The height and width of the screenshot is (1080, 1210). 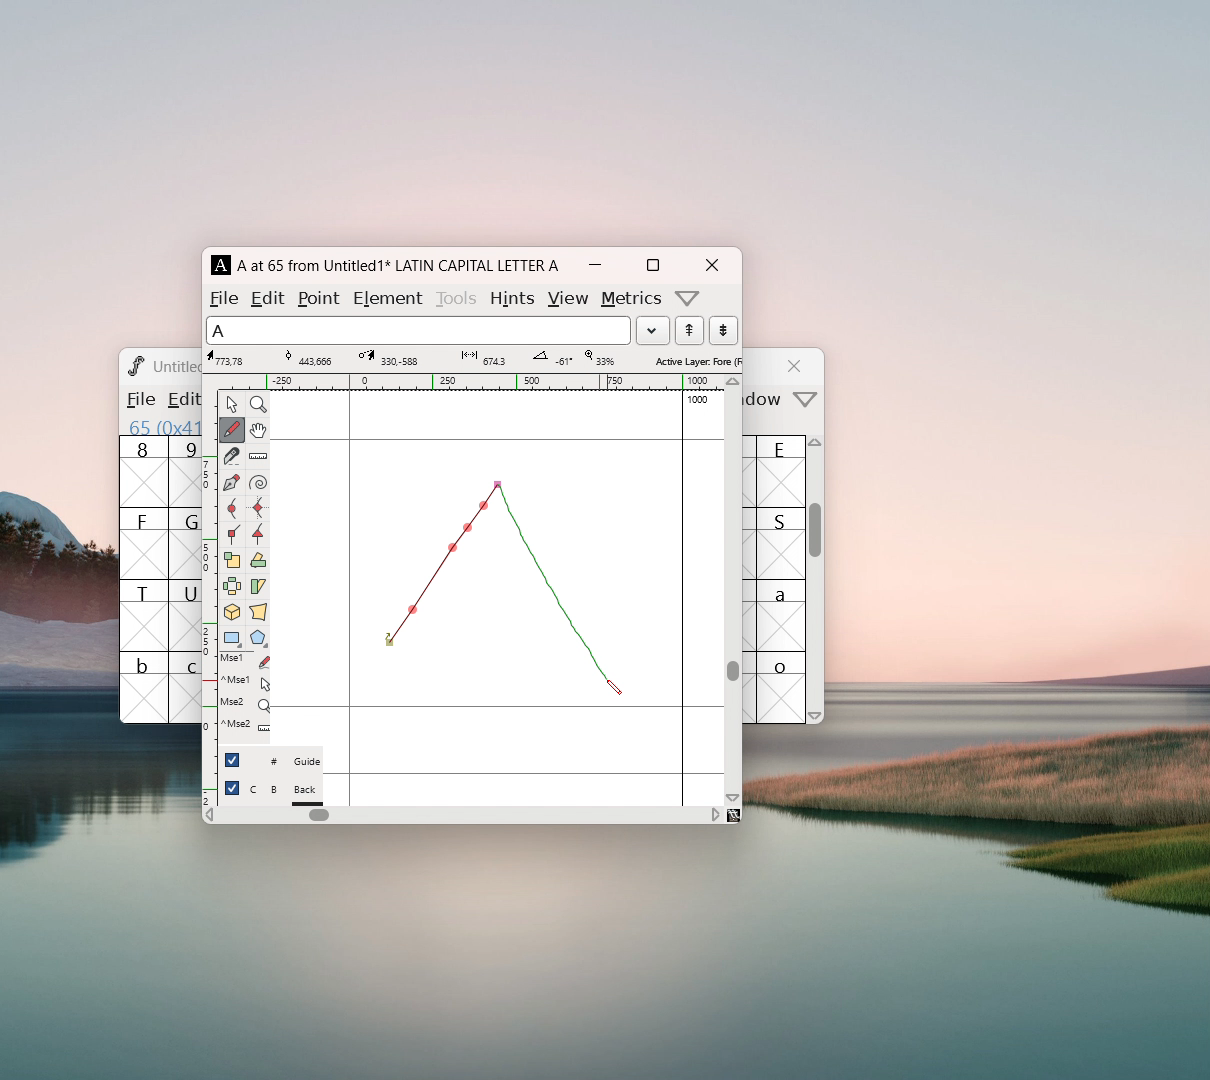 What do you see at coordinates (734, 382) in the screenshot?
I see `scroll up` at bounding box center [734, 382].